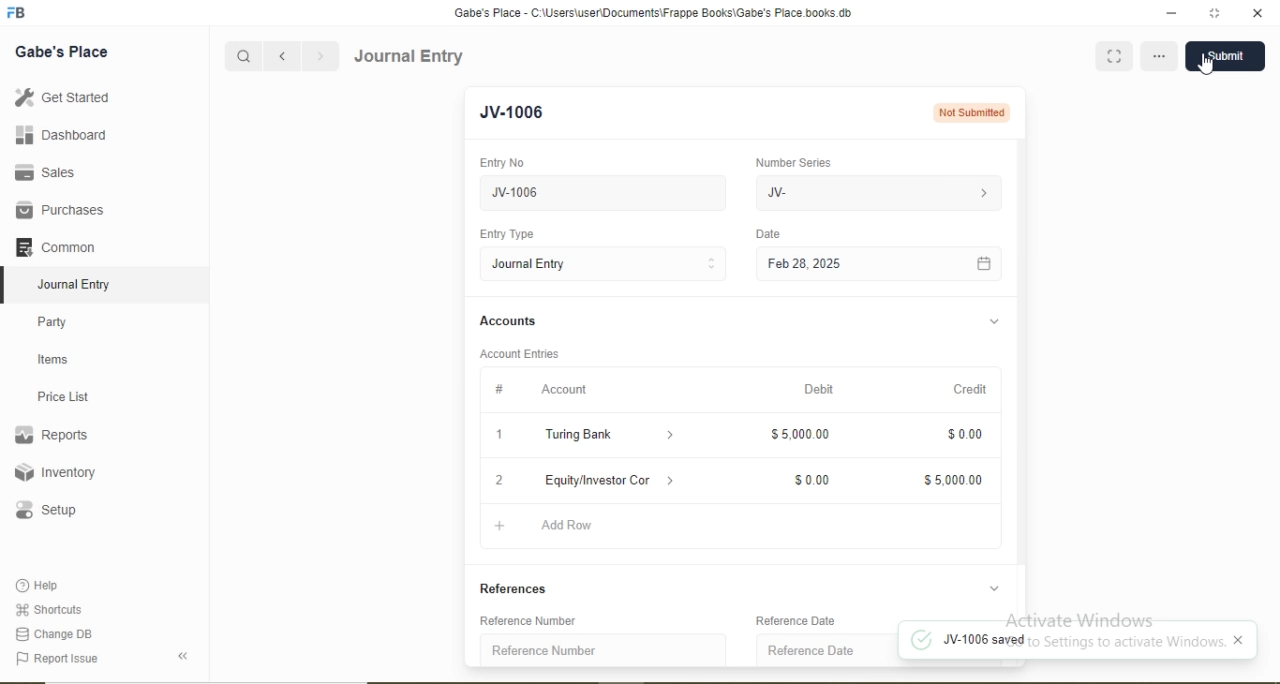 The image size is (1280, 684). What do you see at coordinates (53, 359) in the screenshot?
I see `Items` at bounding box center [53, 359].